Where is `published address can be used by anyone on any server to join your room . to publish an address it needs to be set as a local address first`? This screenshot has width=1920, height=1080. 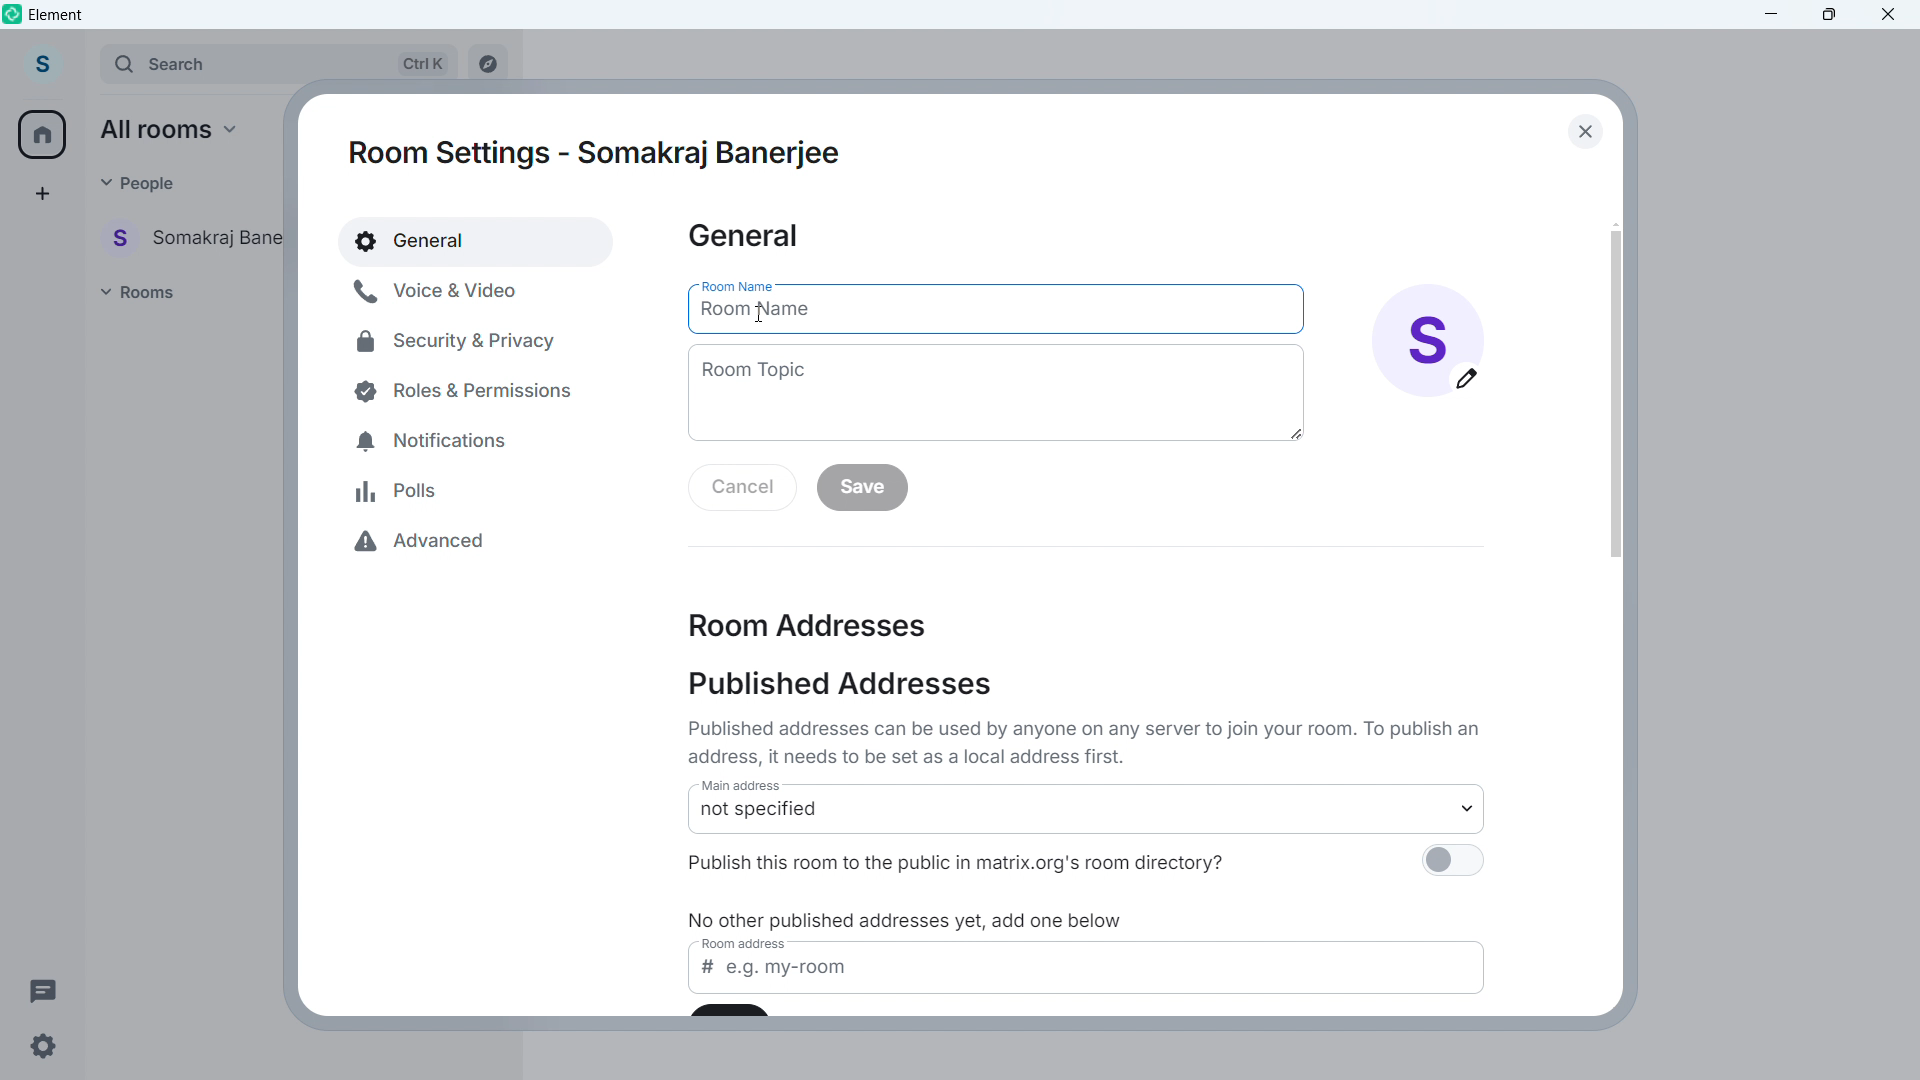
published address can be used by anyone on any server to join your room . to publish an address it needs to be set as a local address first is located at coordinates (1089, 742).